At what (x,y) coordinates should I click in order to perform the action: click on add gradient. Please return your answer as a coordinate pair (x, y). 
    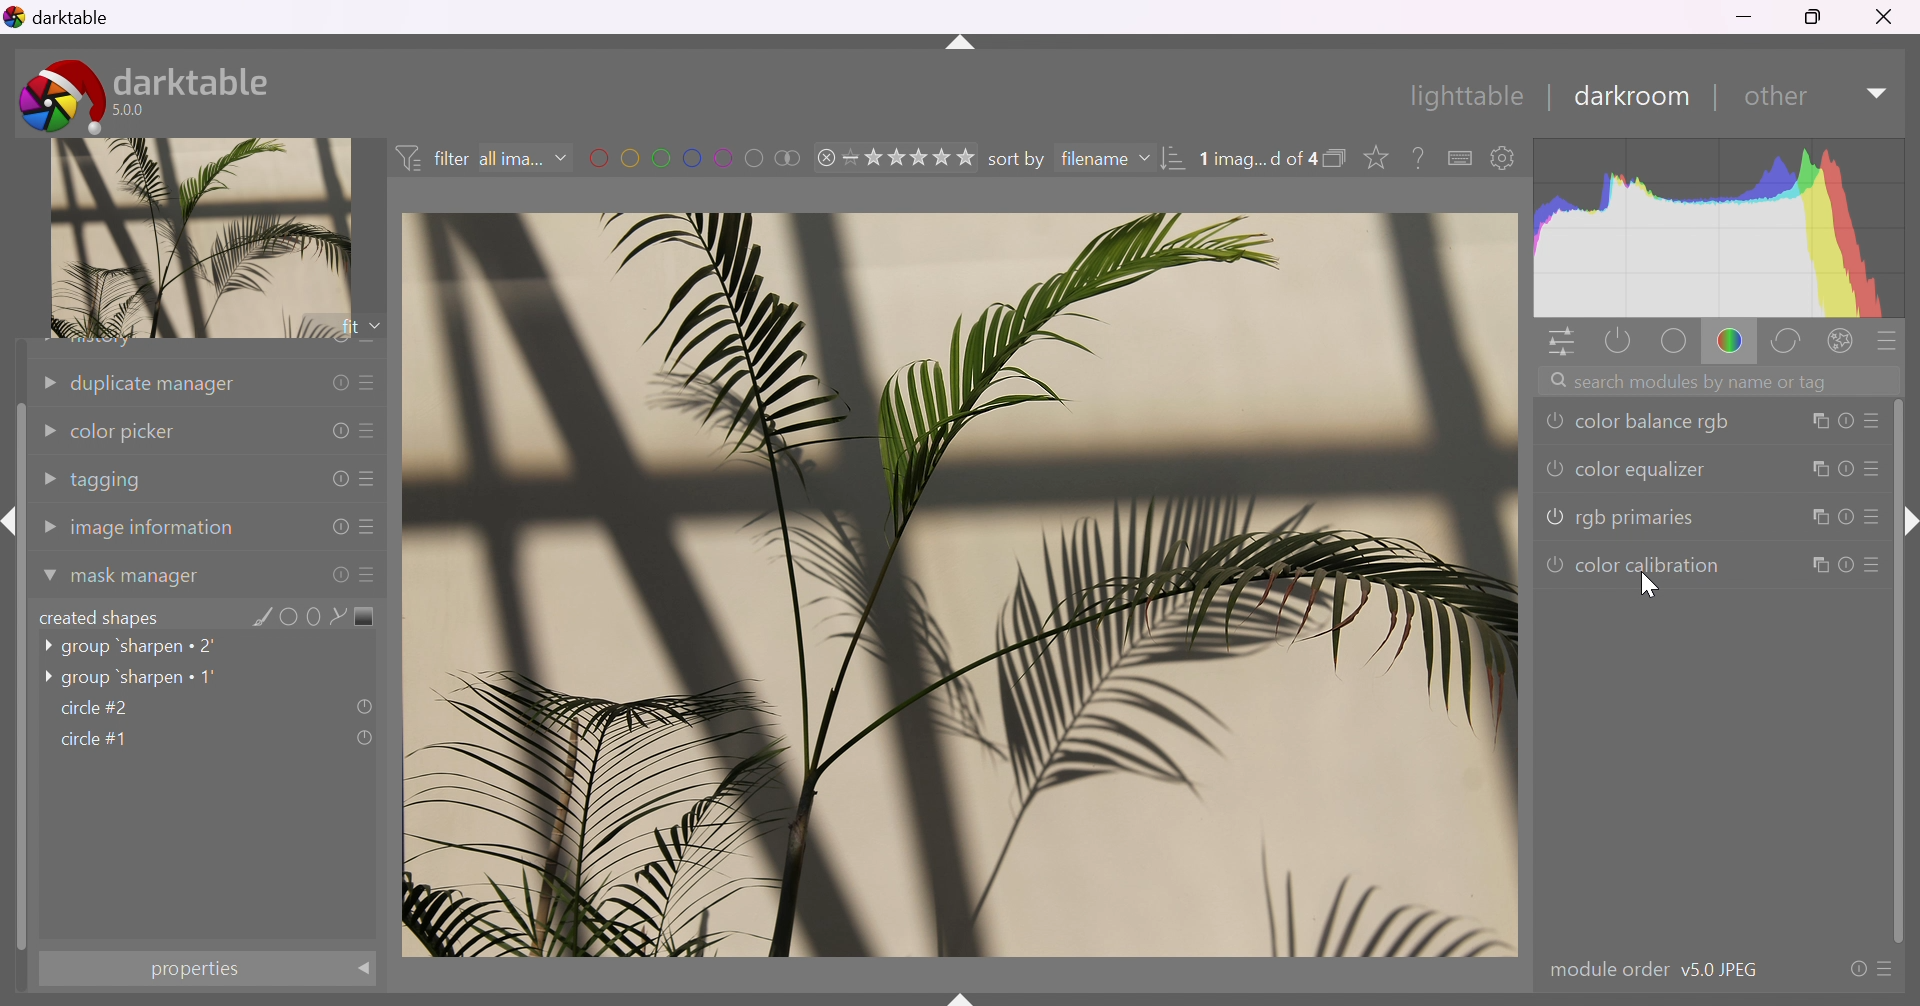
    Looking at the image, I should click on (369, 617).